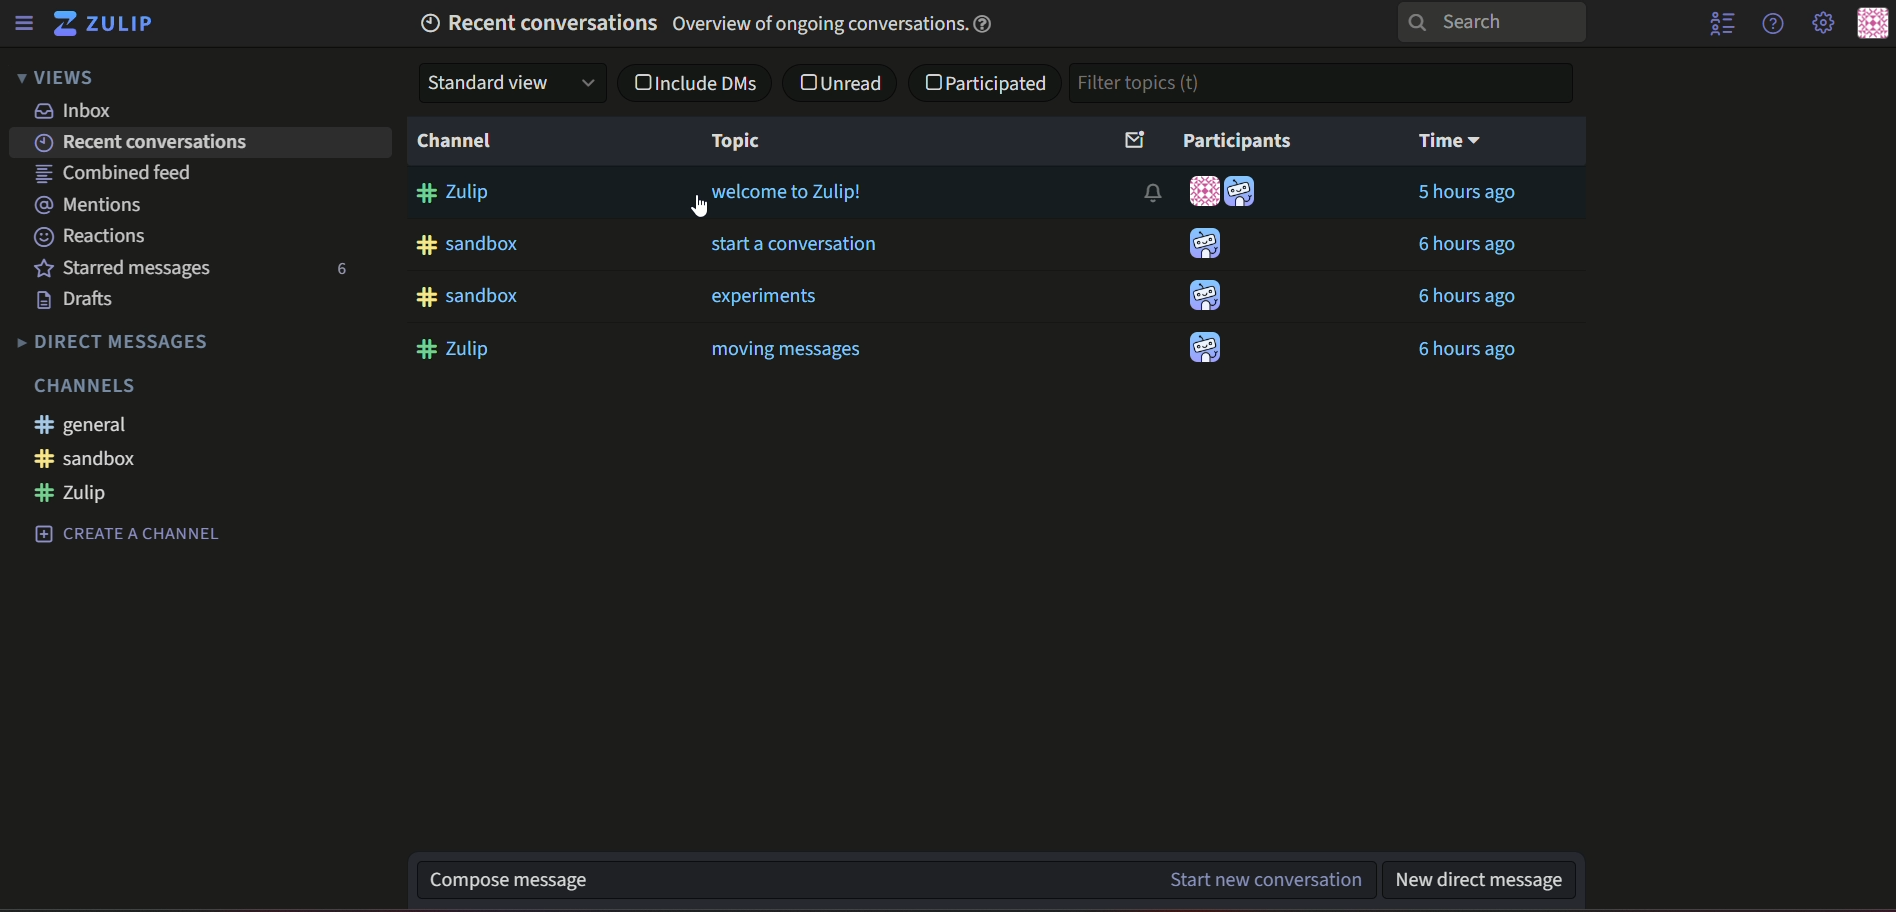 The height and width of the screenshot is (912, 1896). What do you see at coordinates (1204, 191) in the screenshot?
I see `icon` at bounding box center [1204, 191].